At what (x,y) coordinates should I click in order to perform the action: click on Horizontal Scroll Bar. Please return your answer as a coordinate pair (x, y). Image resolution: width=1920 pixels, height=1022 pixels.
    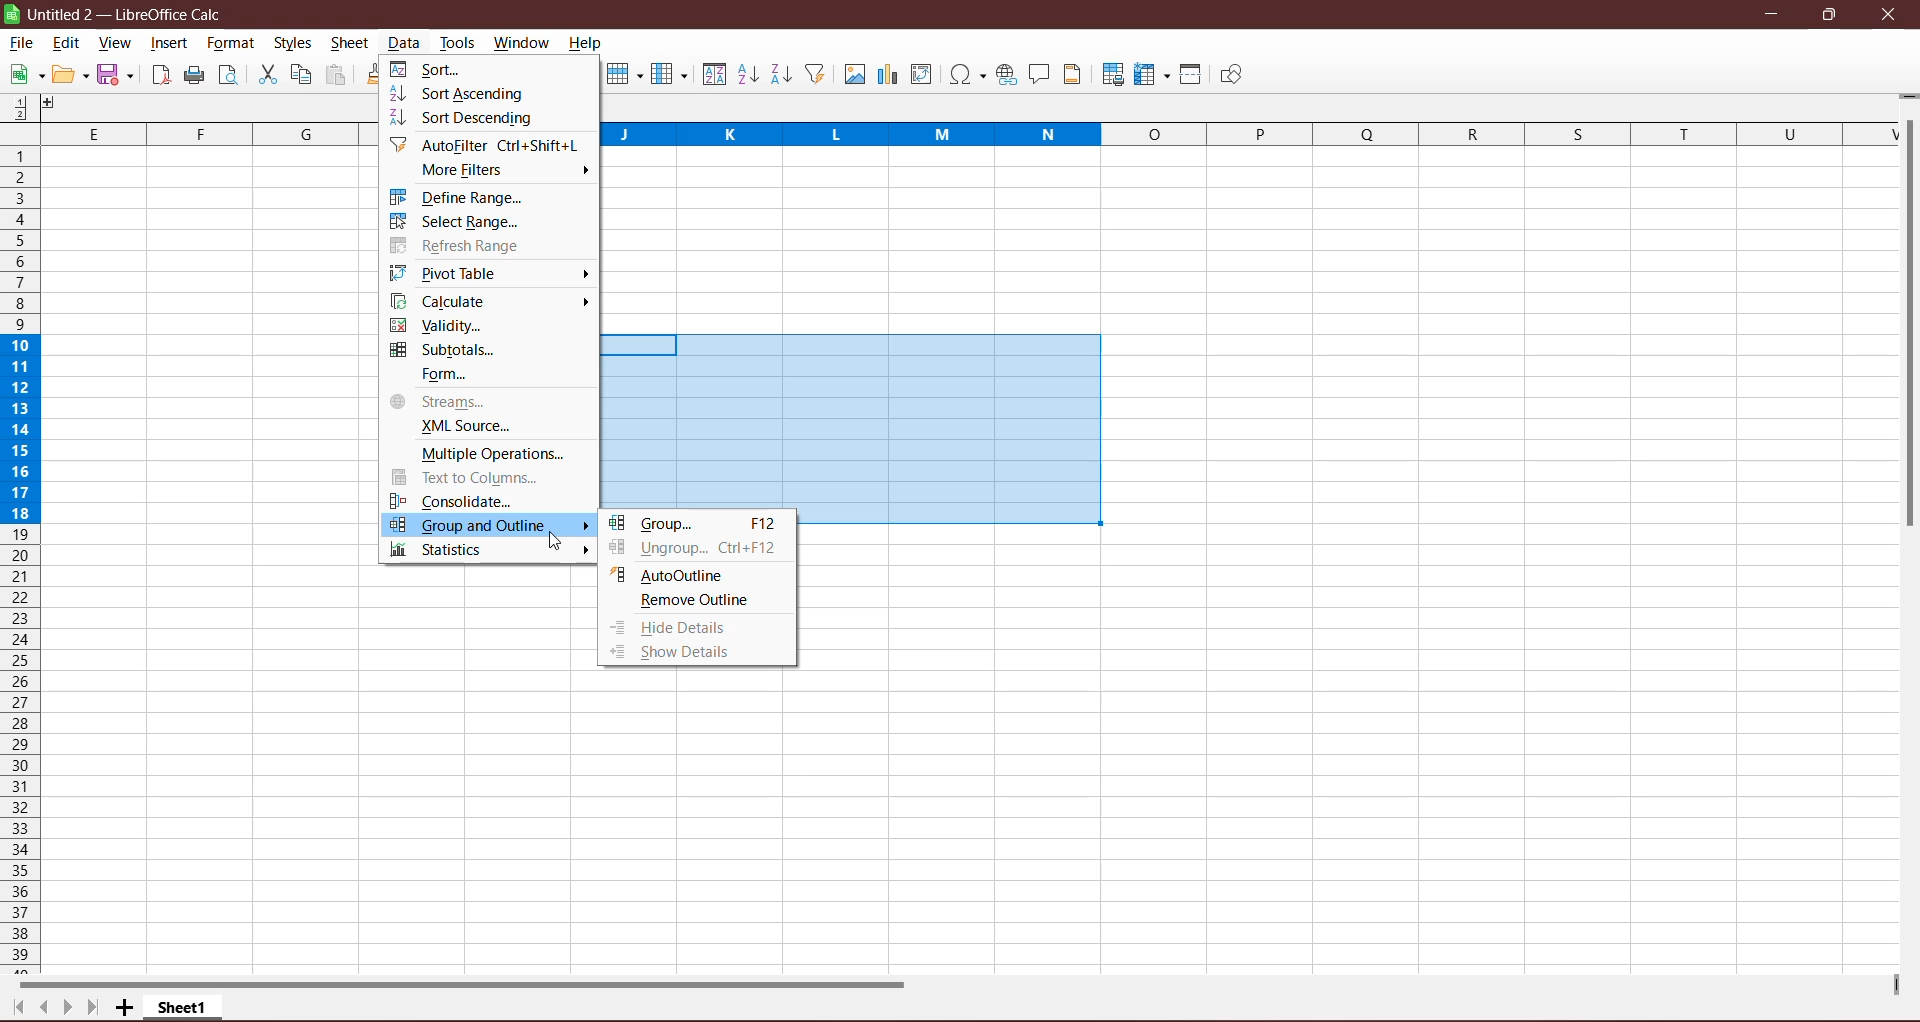
    Looking at the image, I should click on (475, 983).